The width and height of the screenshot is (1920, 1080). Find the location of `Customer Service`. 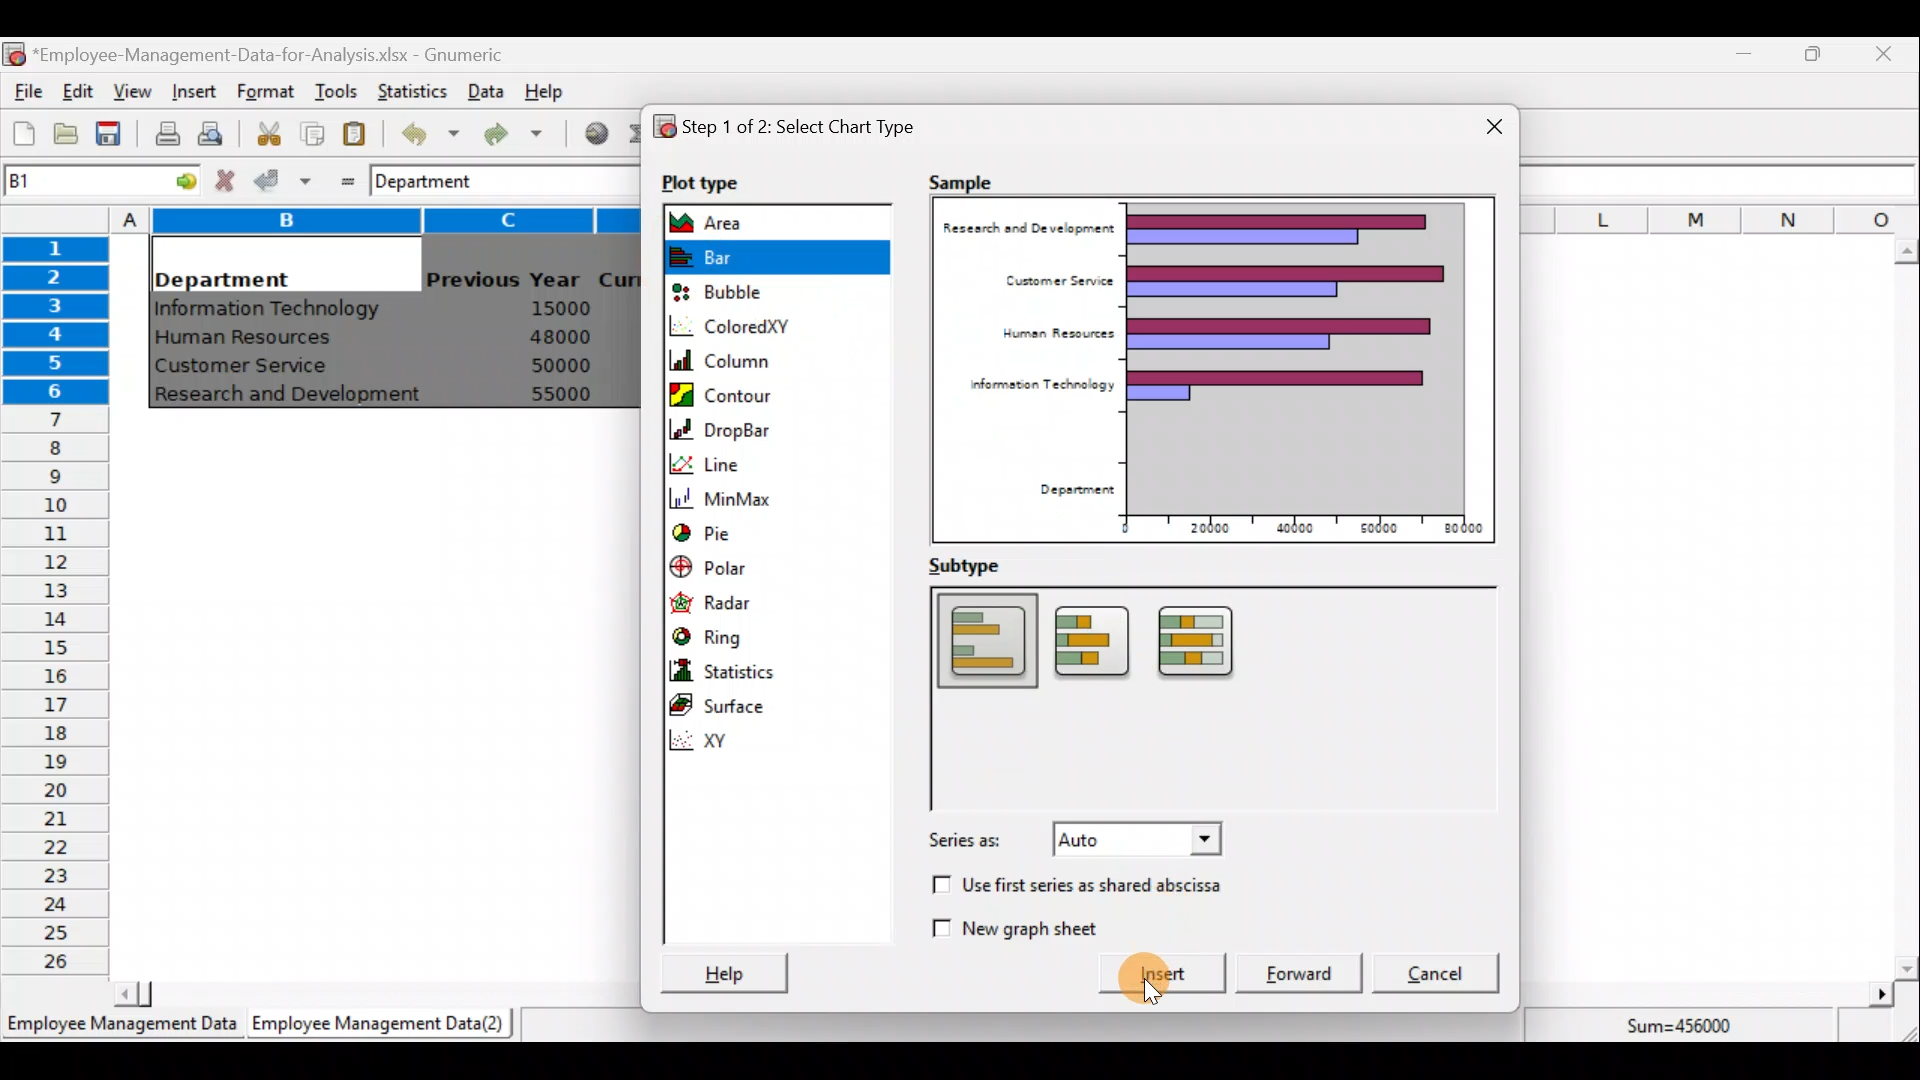

Customer Service is located at coordinates (1057, 279).